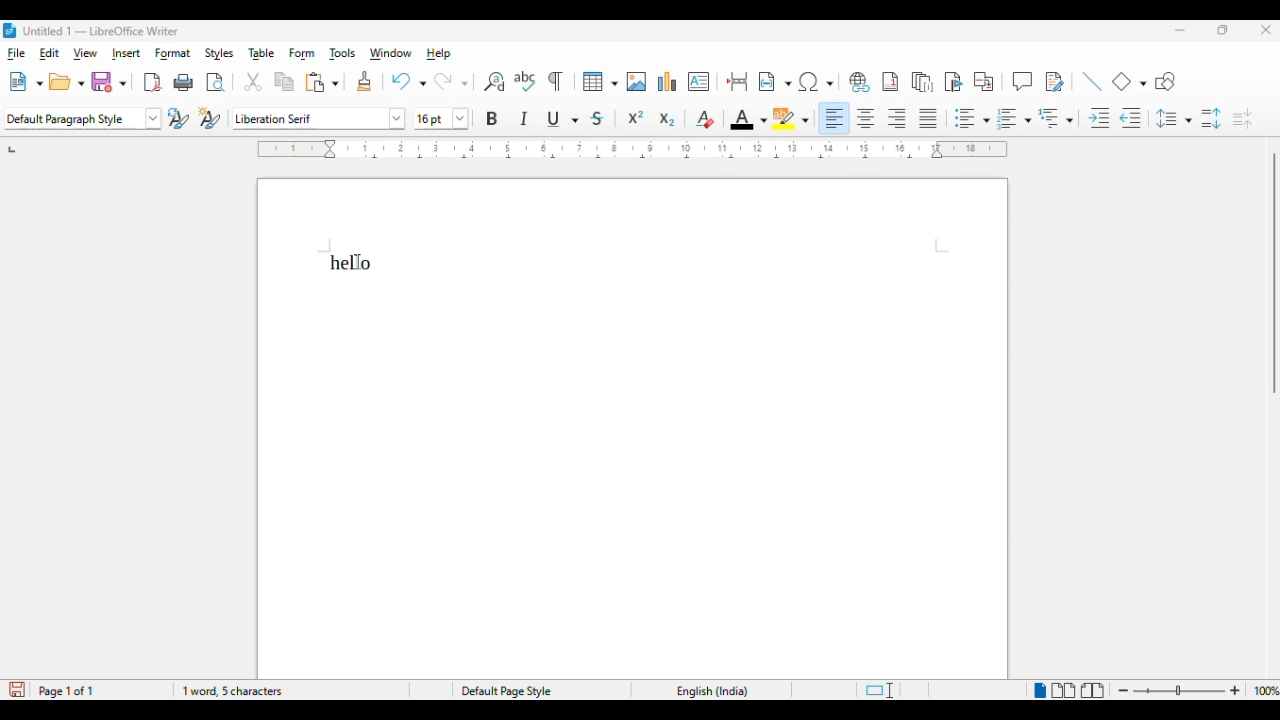  Describe the element at coordinates (858, 82) in the screenshot. I see `insert hyperlink` at that location.